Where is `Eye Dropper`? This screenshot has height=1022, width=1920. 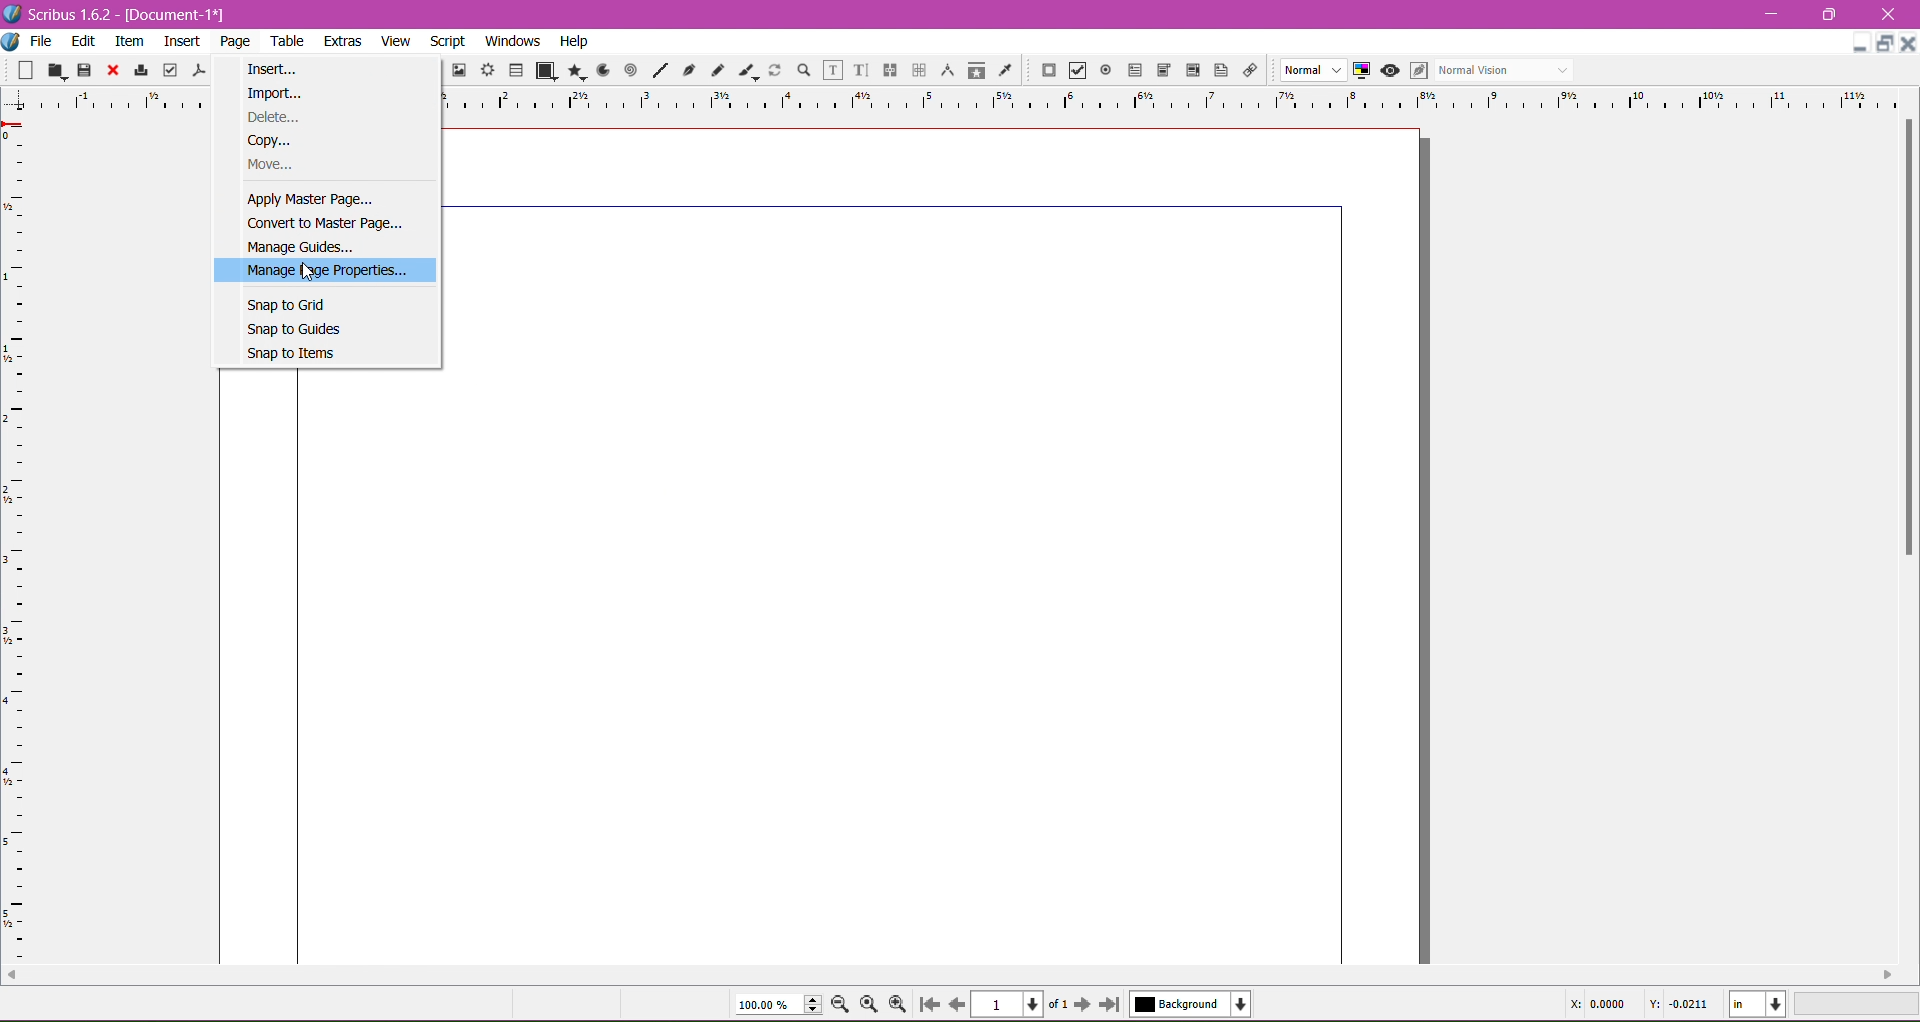
Eye Dropper is located at coordinates (1005, 70).